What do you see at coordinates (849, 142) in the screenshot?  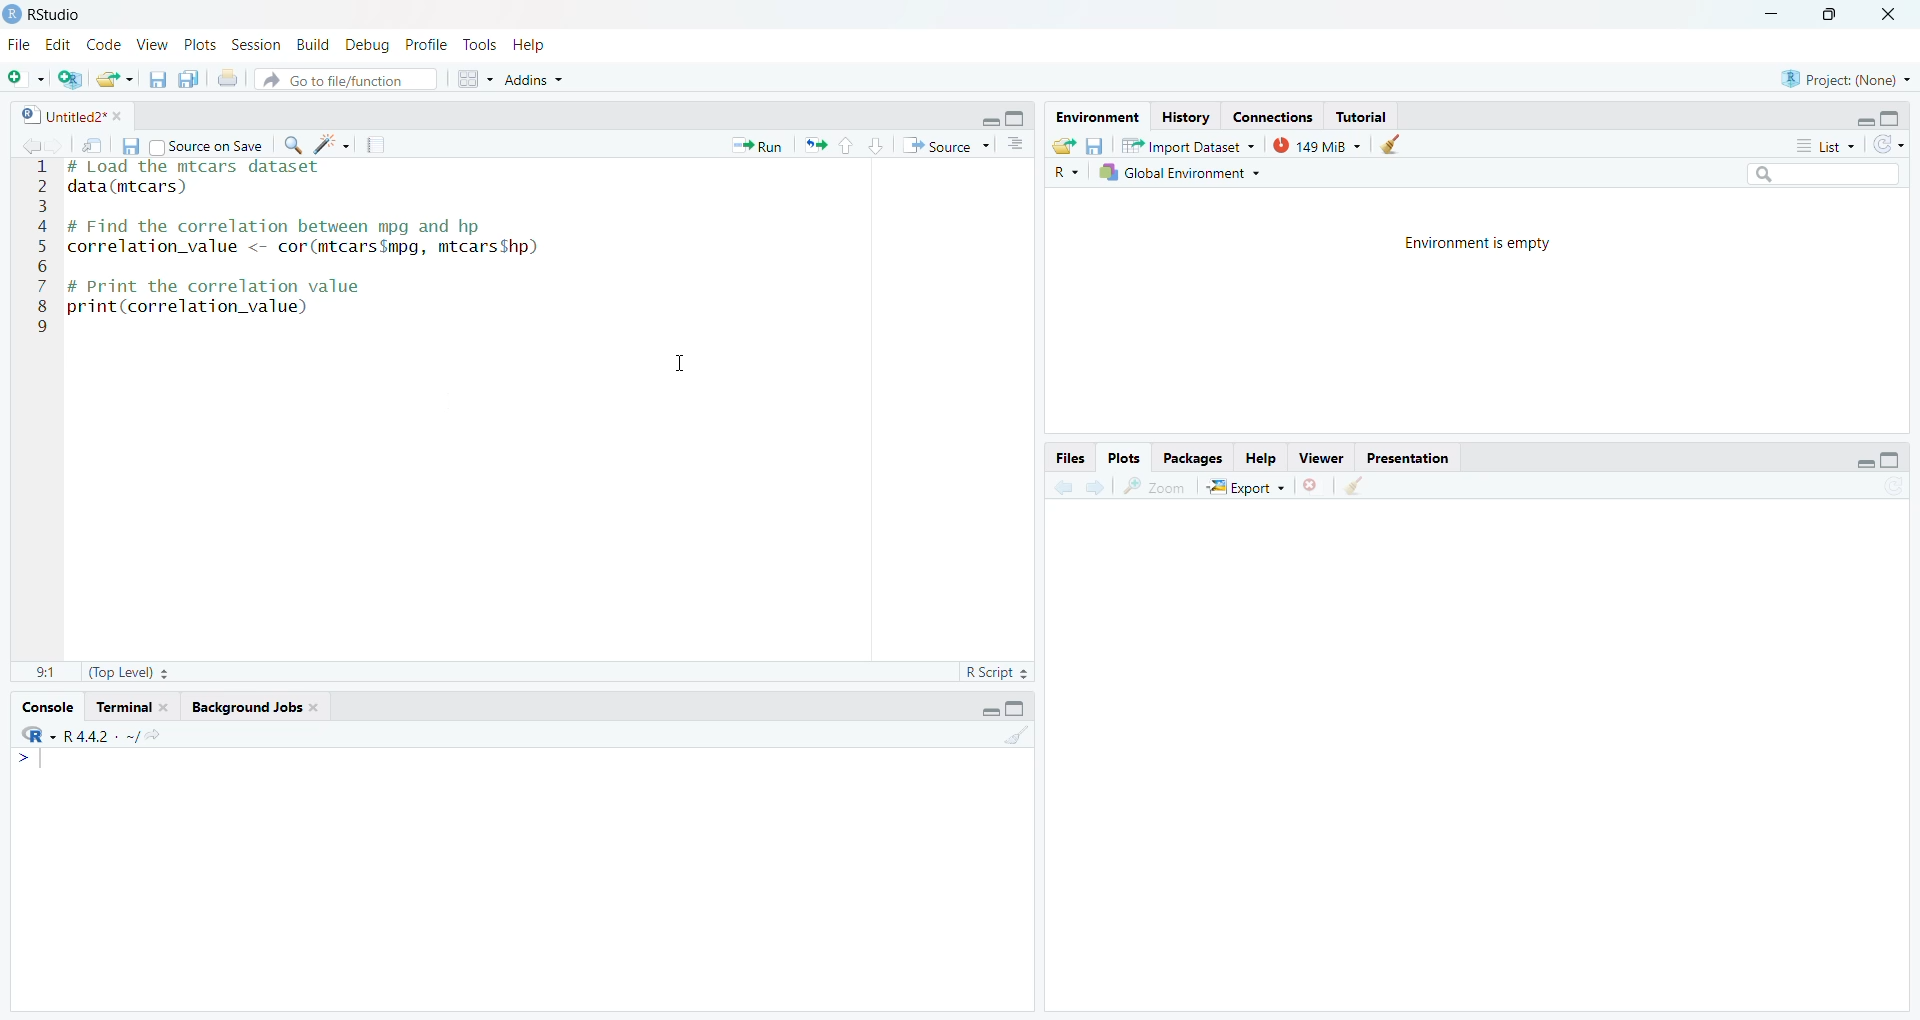 I see `Go to previous section/chunk (Ctrl + PgUp)` at bounding box center [849, 142].